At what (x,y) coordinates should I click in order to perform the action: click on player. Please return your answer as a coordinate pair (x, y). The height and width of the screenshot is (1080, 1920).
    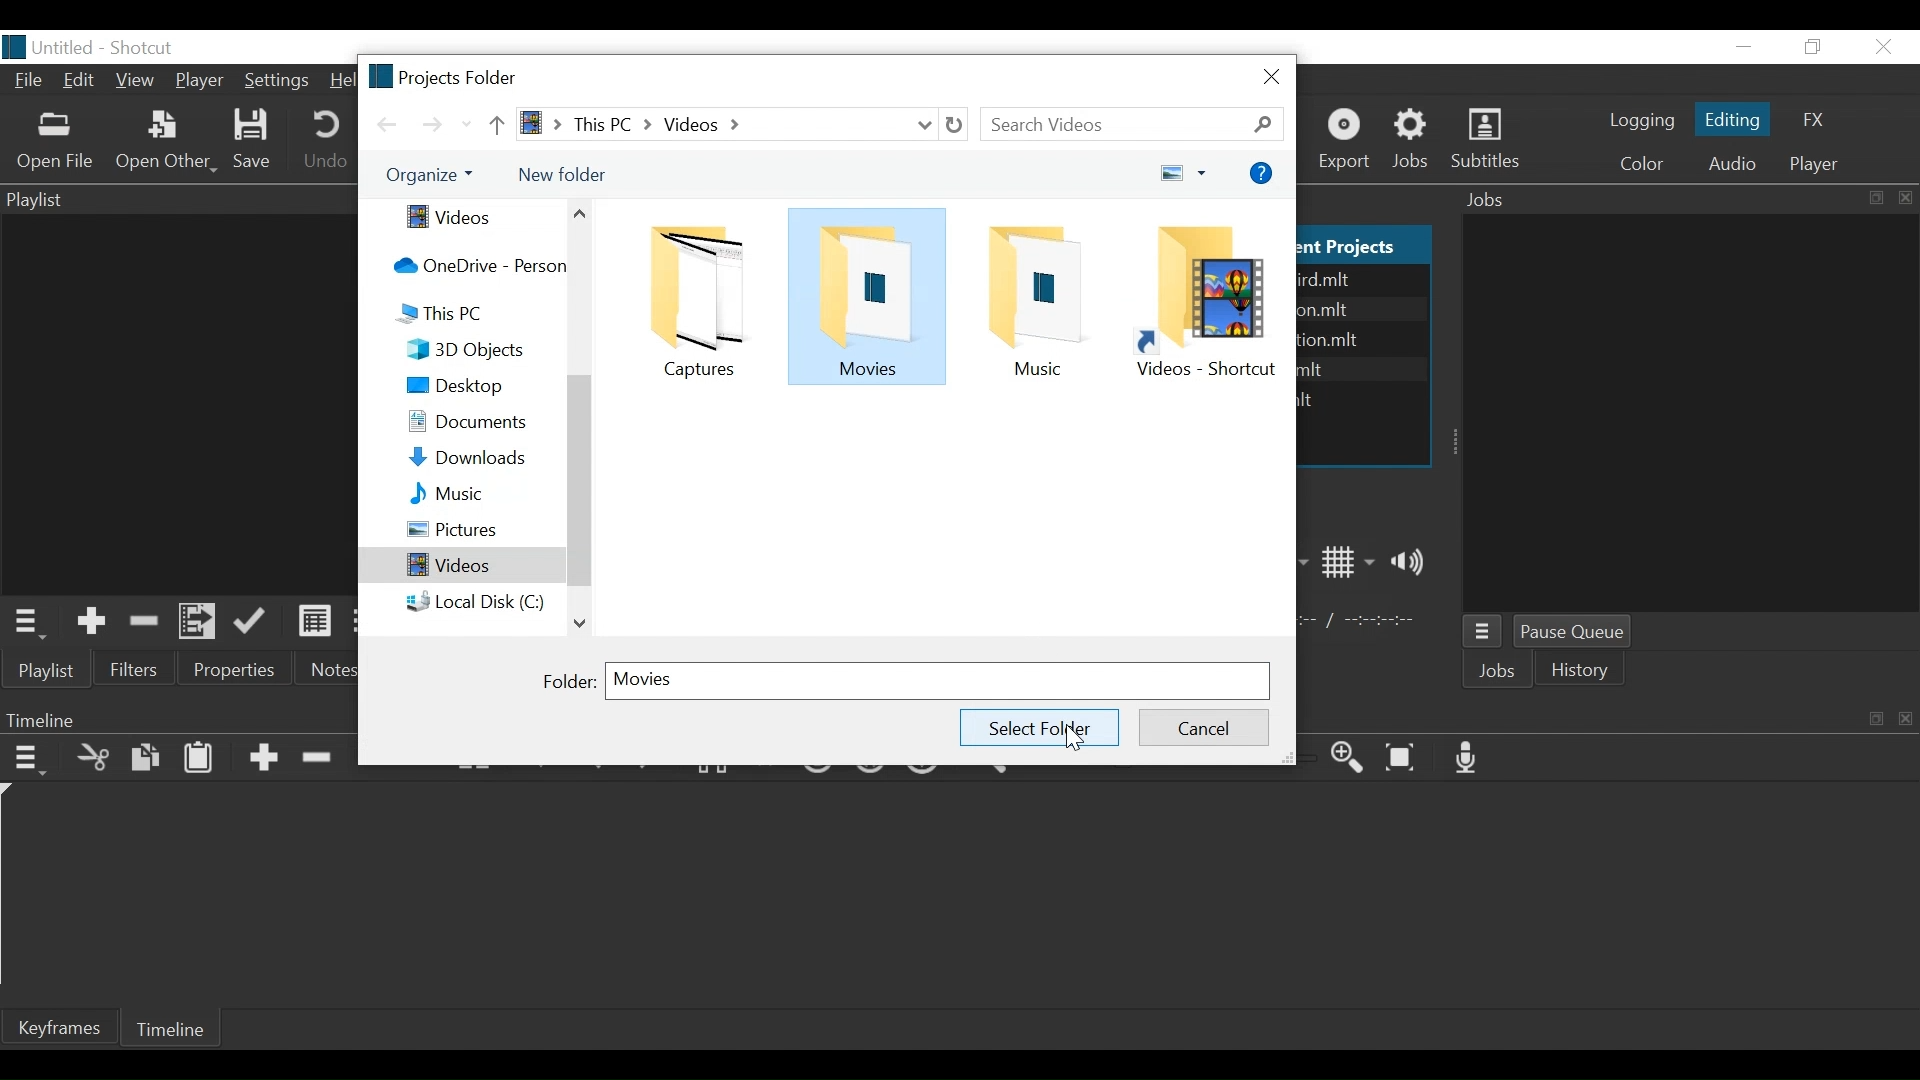
    Looking at the image, I should click on (1810, 164).